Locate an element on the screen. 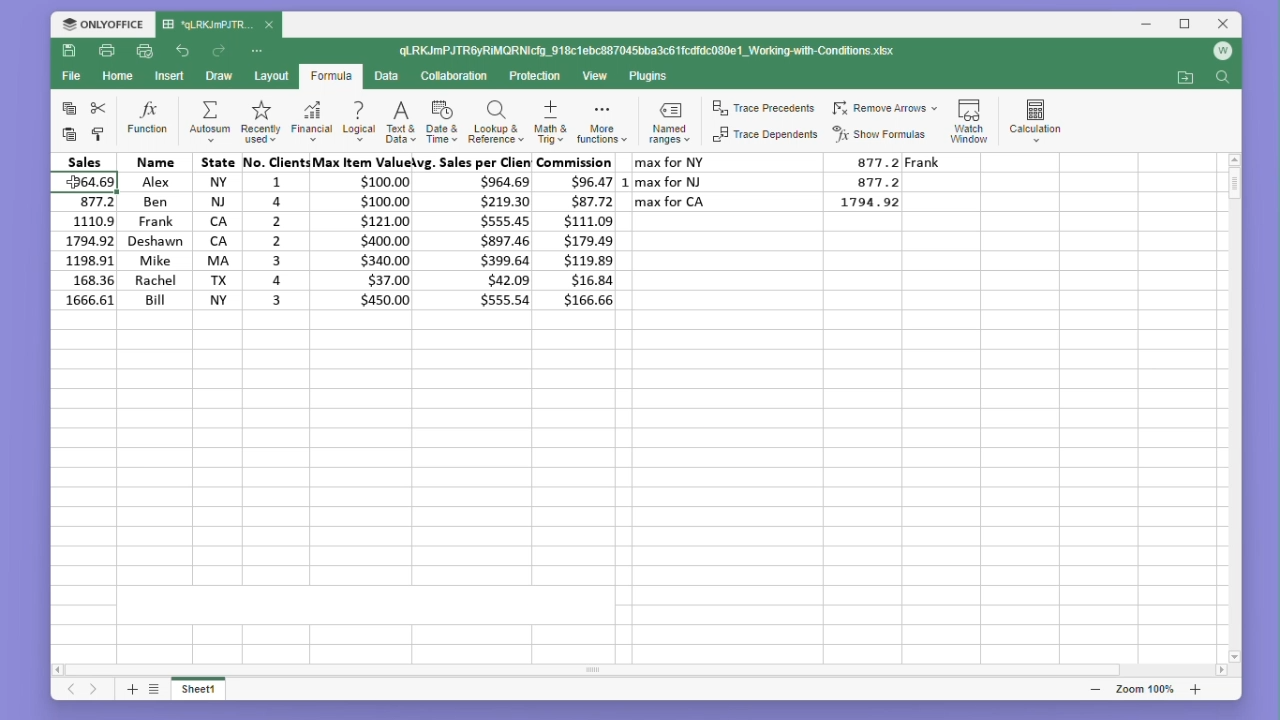 Image resolution: width=1280 pixels, height=720 pixels. Remove arrows is located at coordinates (884, 109).